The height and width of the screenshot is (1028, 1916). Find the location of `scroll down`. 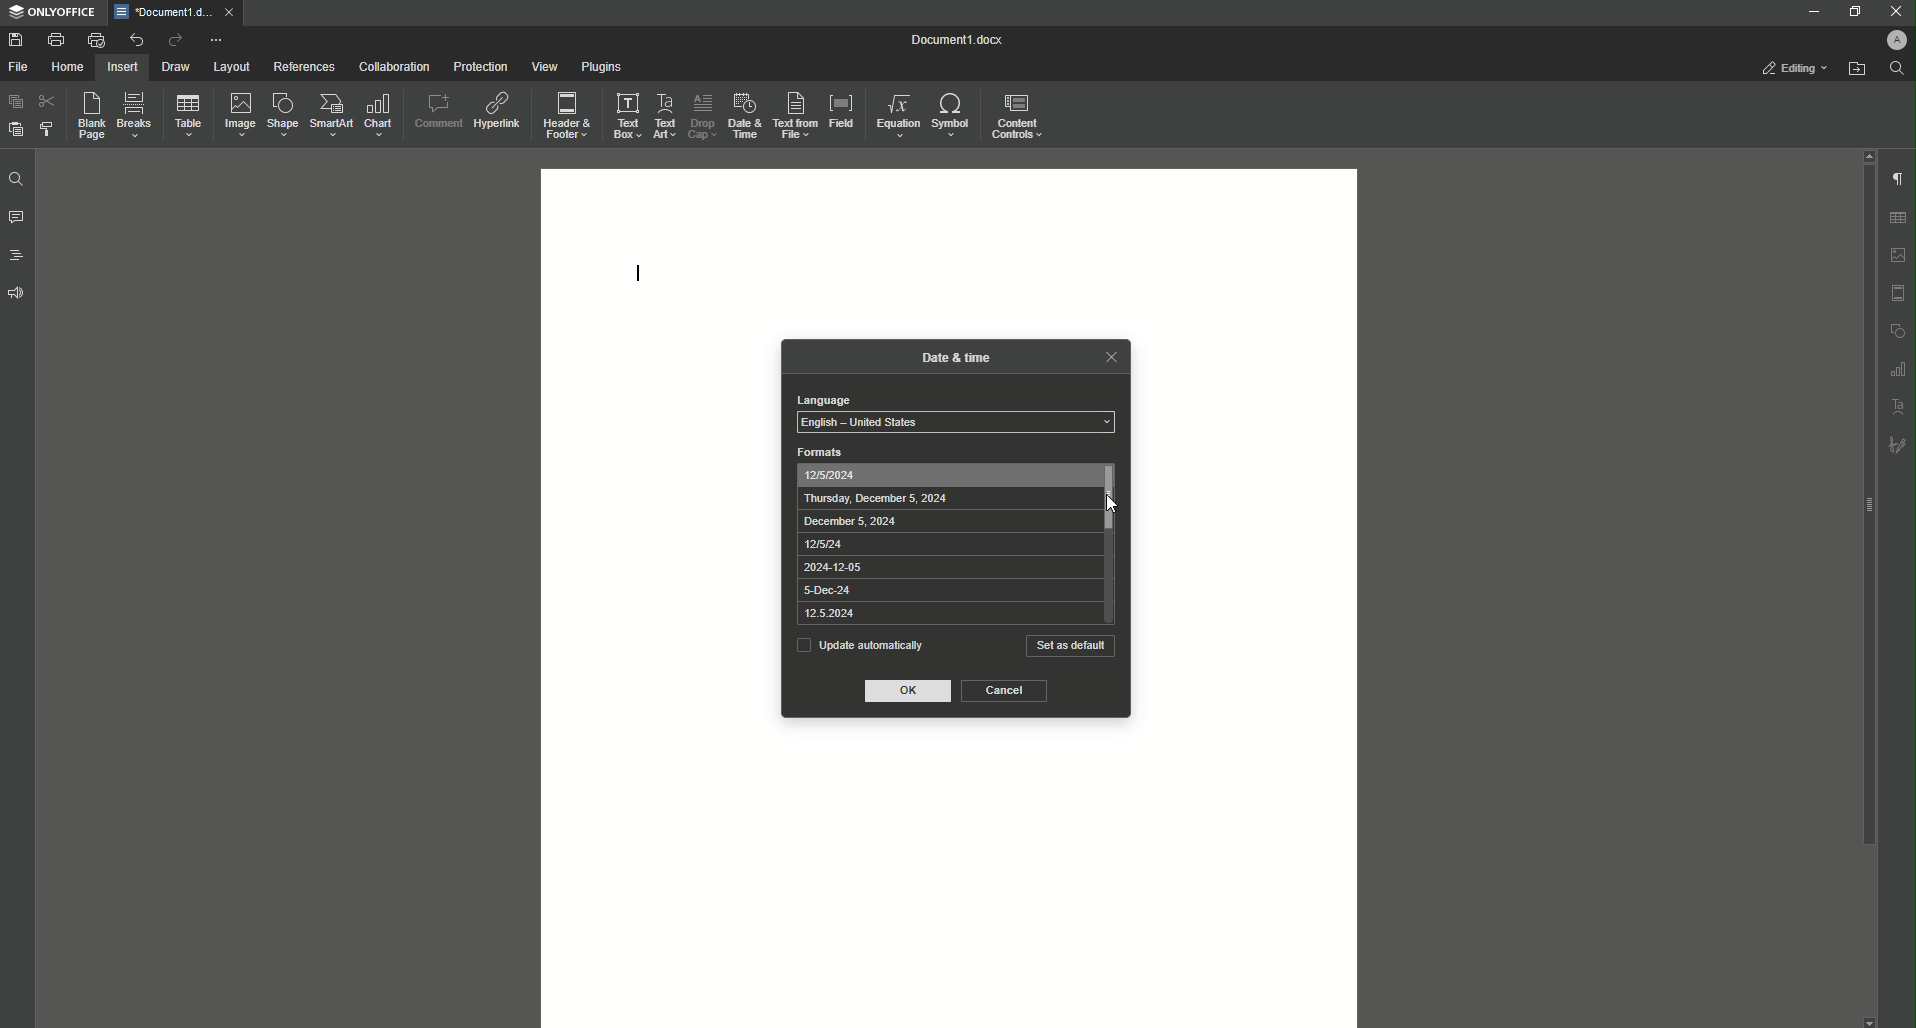

scroll down is located at coordinates (1869, 1022).